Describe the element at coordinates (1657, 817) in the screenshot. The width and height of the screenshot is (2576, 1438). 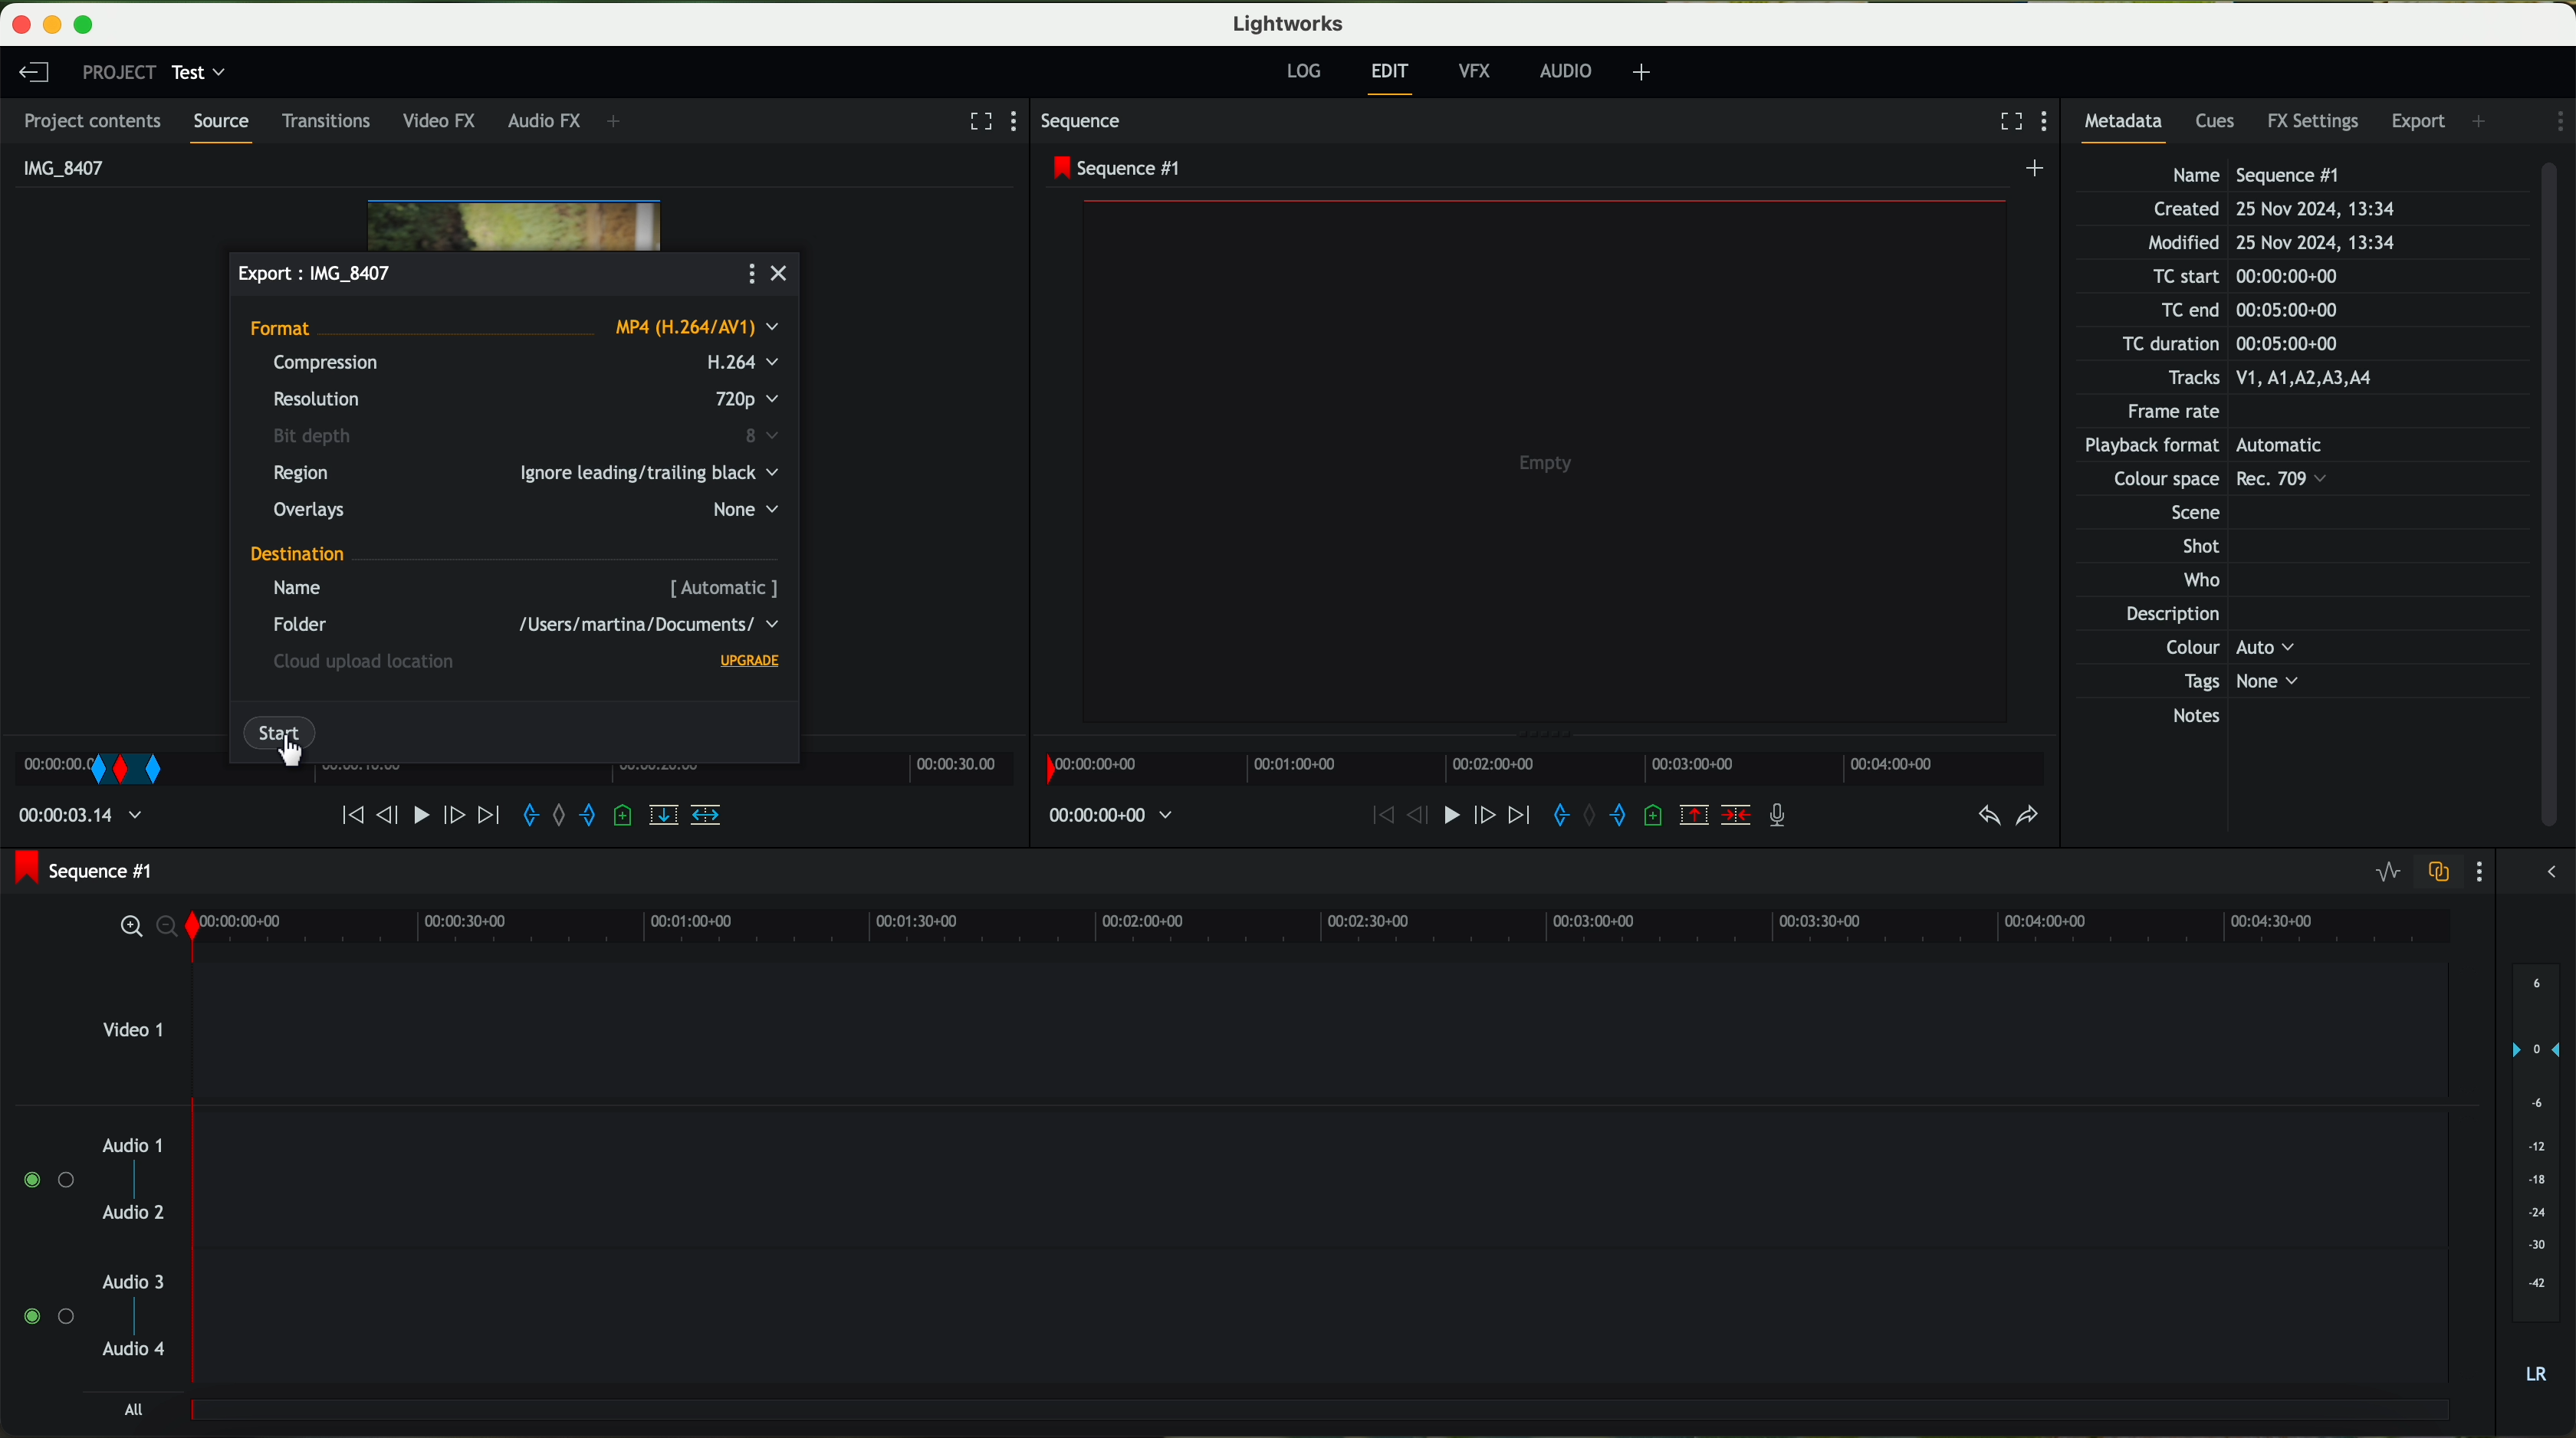
I see `add a cue at the current position` at that location.